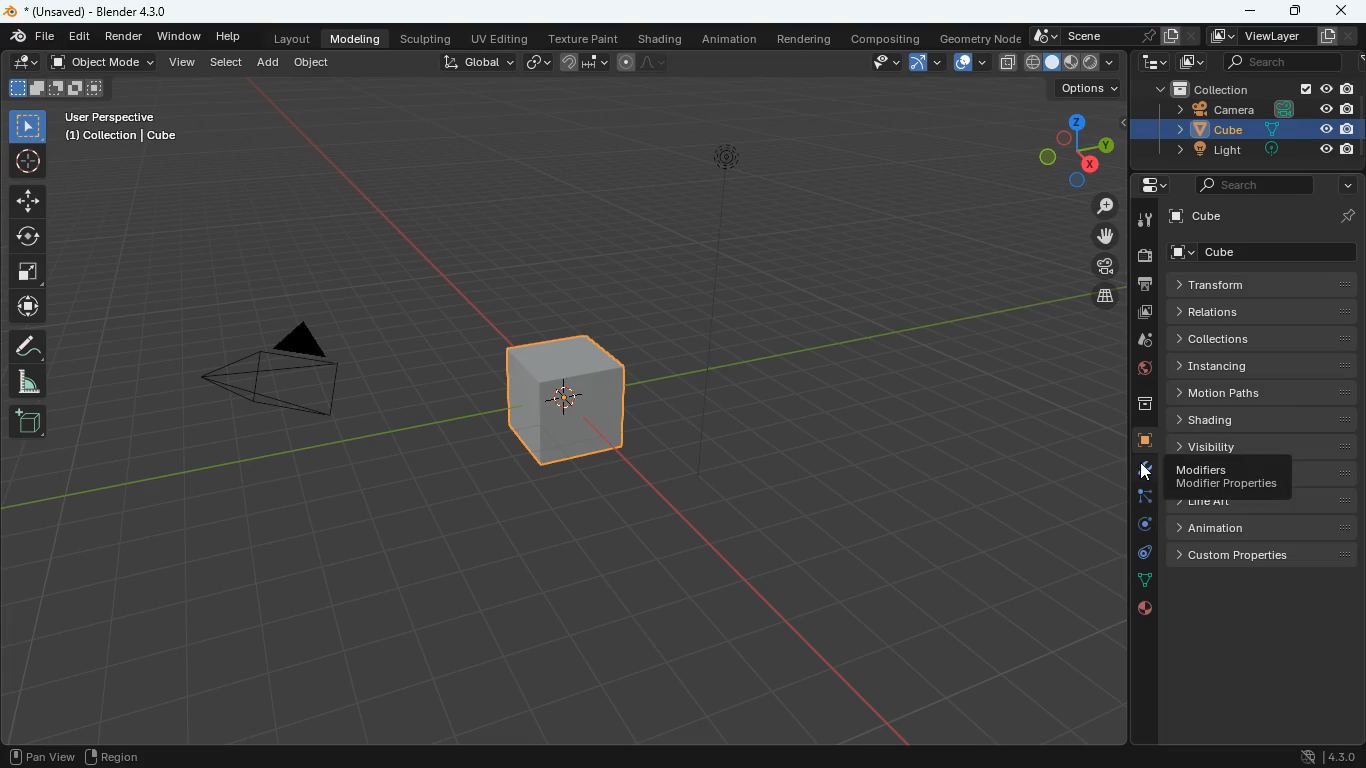 This screenshot has width=1366, height=768. I want to click on minimize, so click(1248, 12).